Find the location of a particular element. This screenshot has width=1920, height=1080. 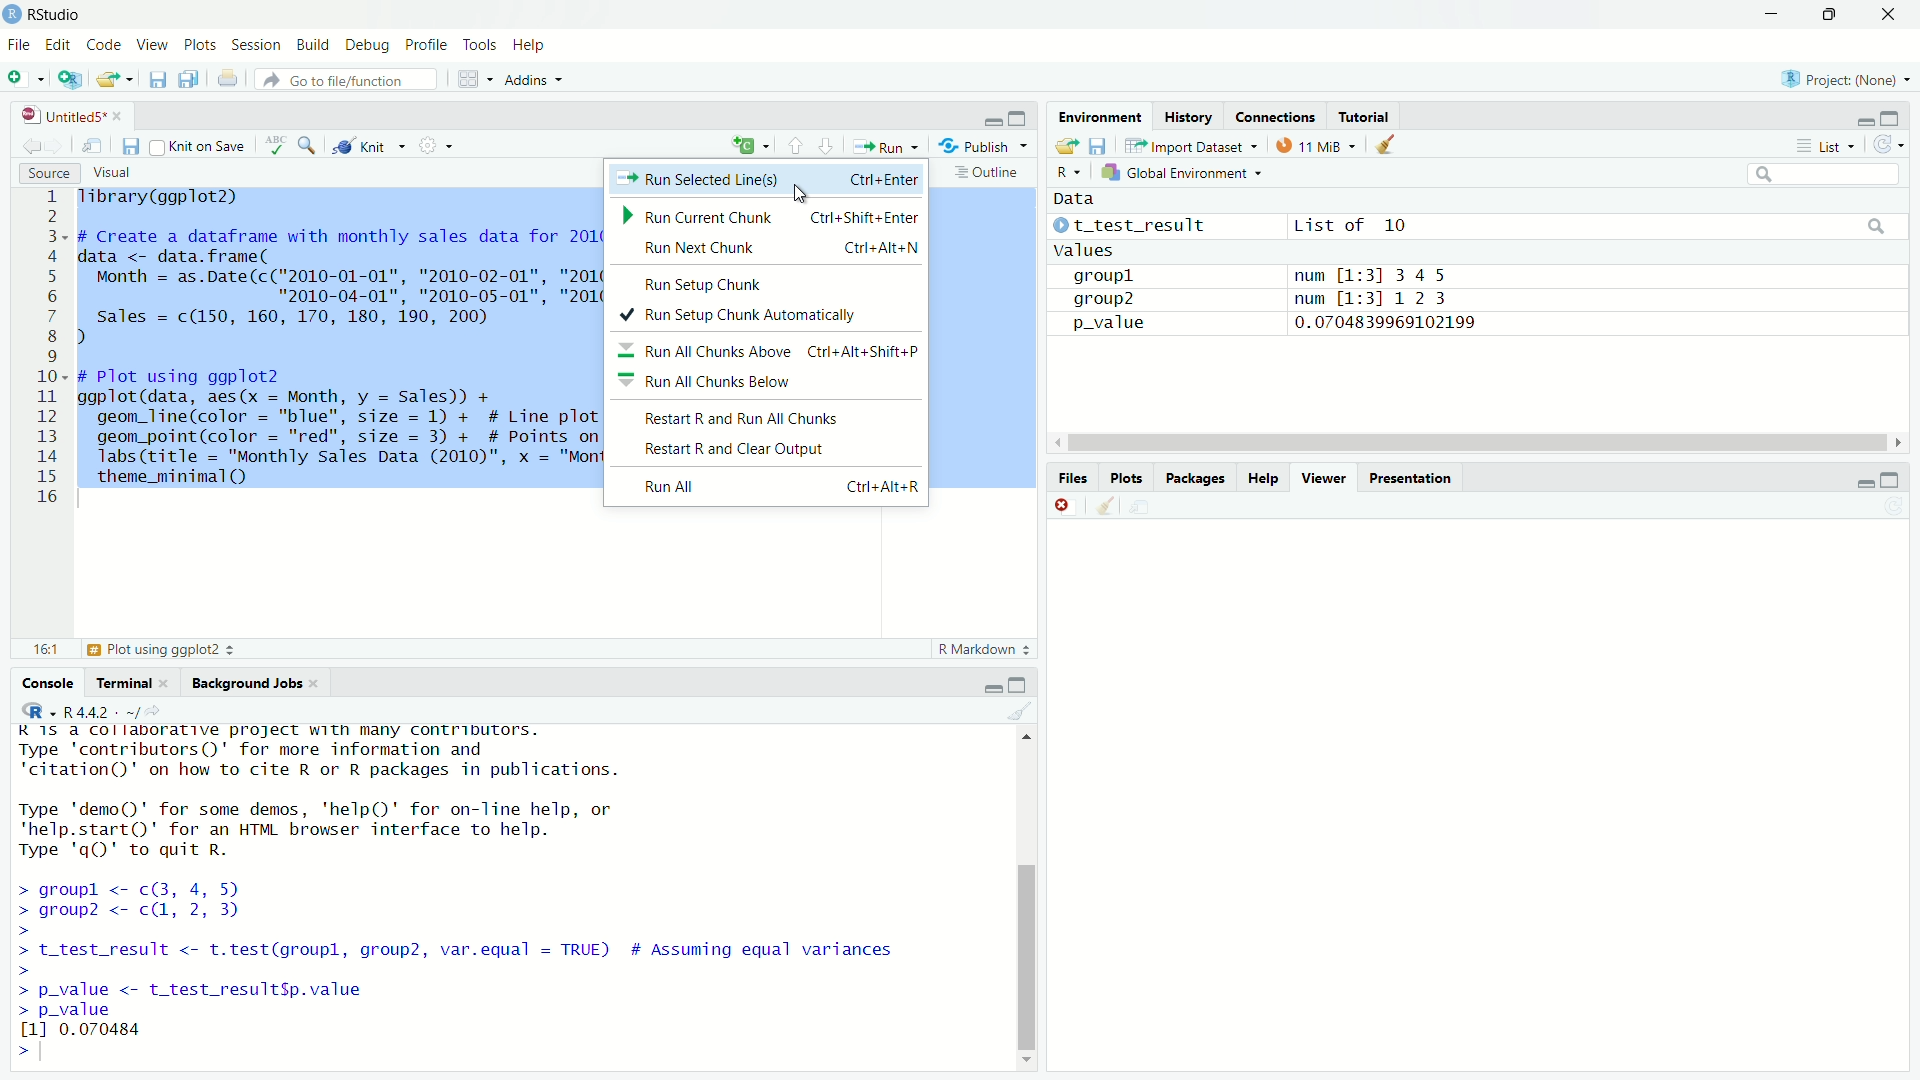

Source is located at coordinates (48, 174).